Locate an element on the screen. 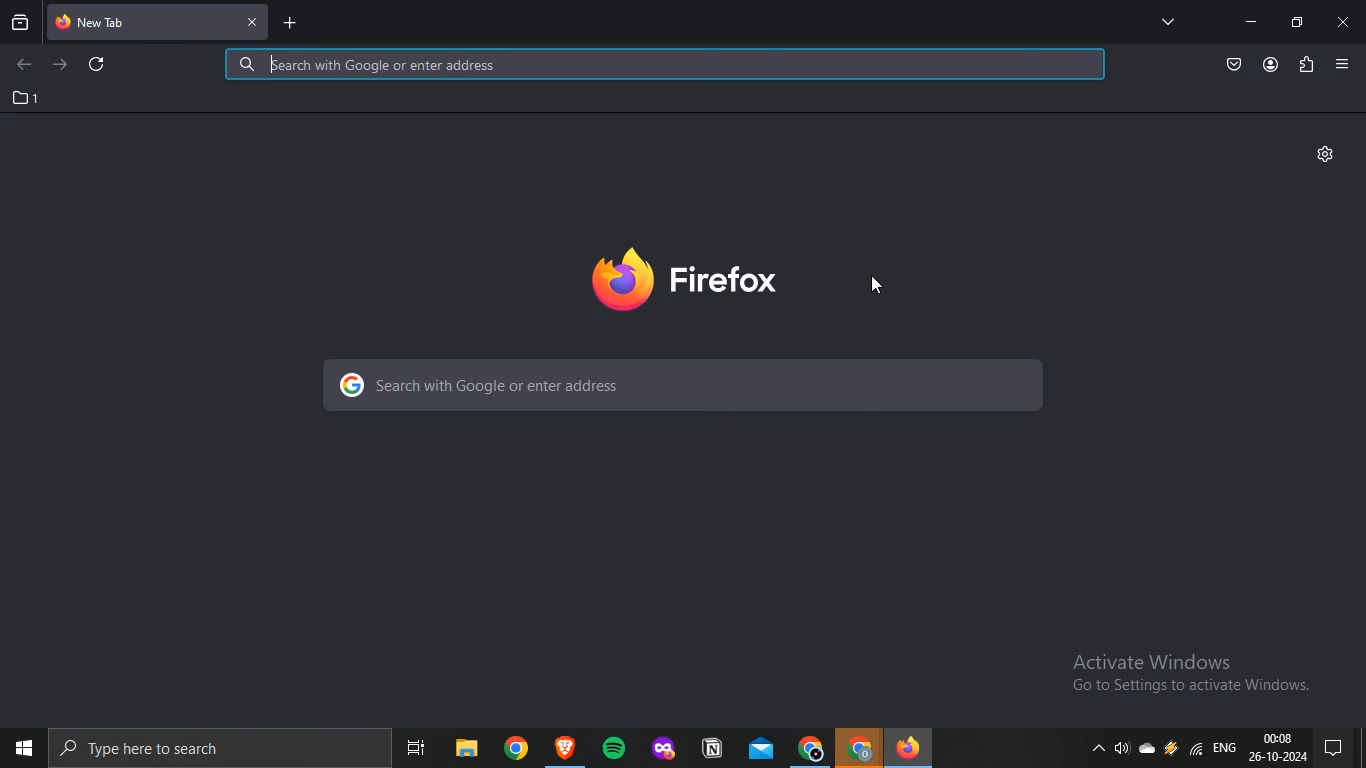  close is located at coordinates (1344, 24).